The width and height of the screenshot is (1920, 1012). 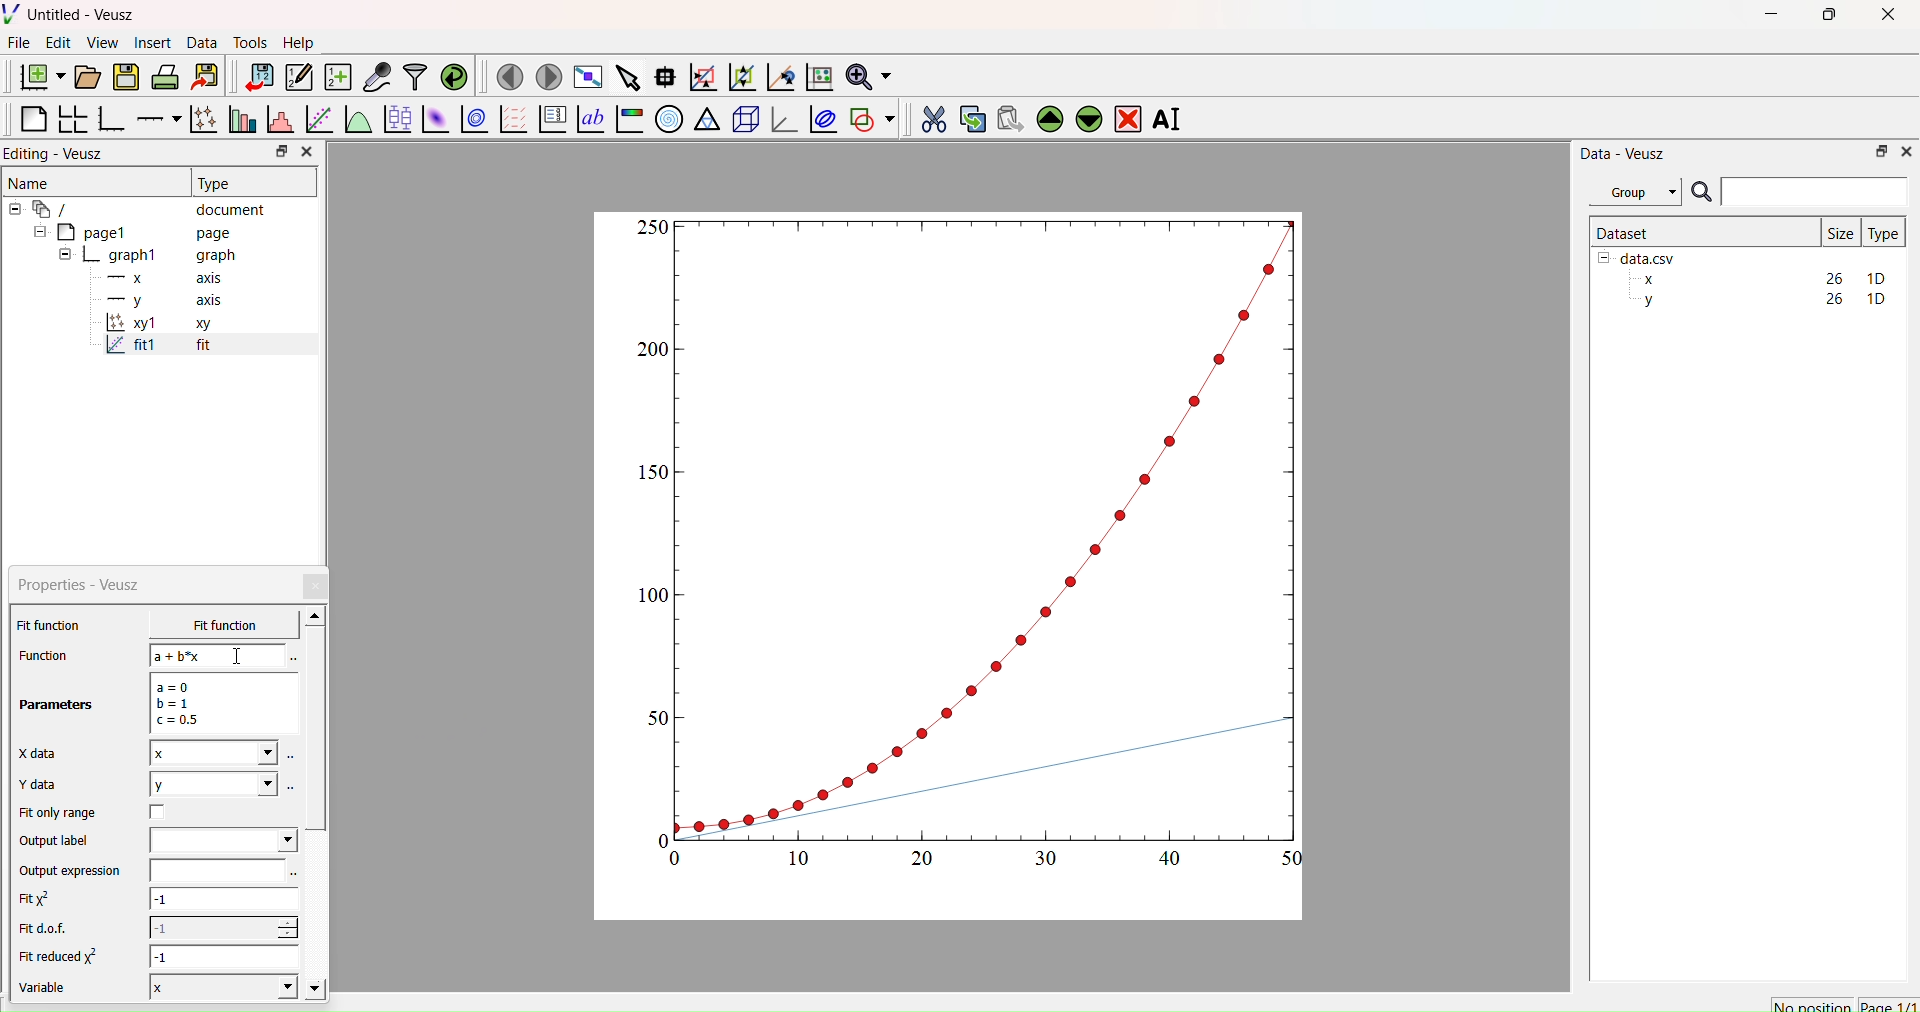 I want to click on Restore down, so click(x=277, y=153).